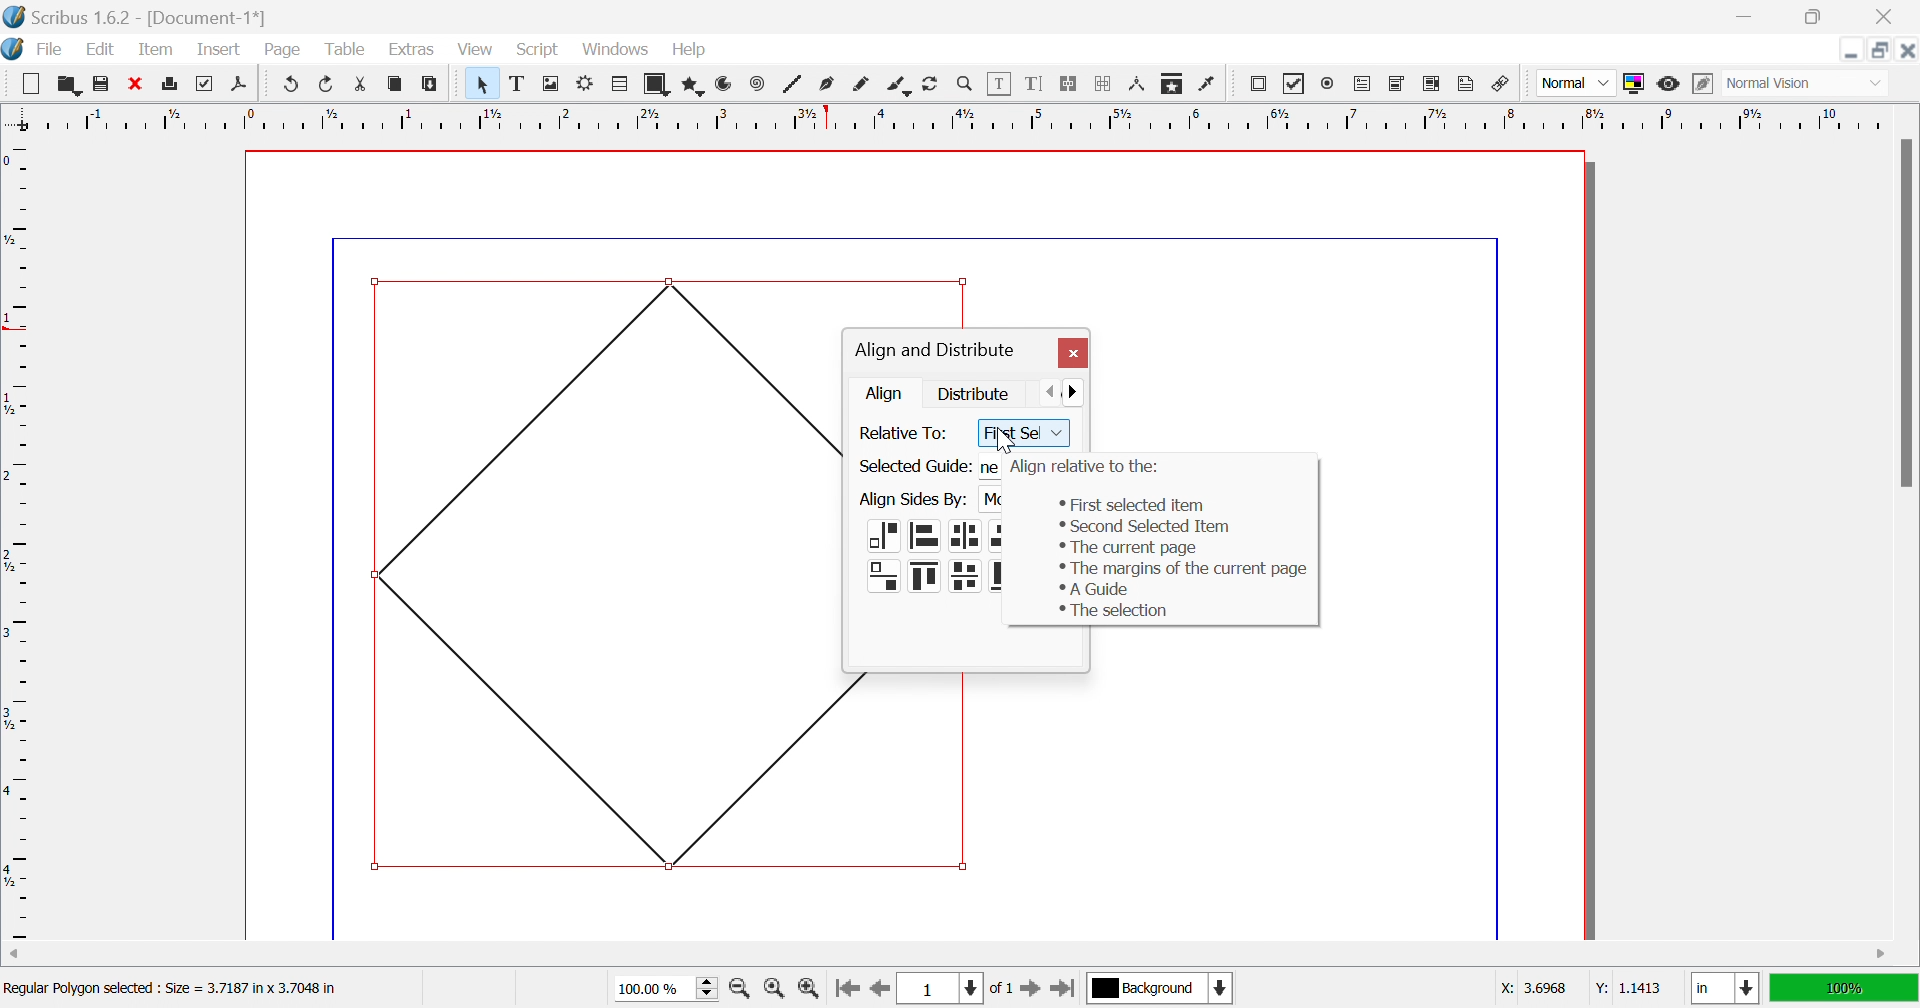  I want to click on Script, so click(543, 51).